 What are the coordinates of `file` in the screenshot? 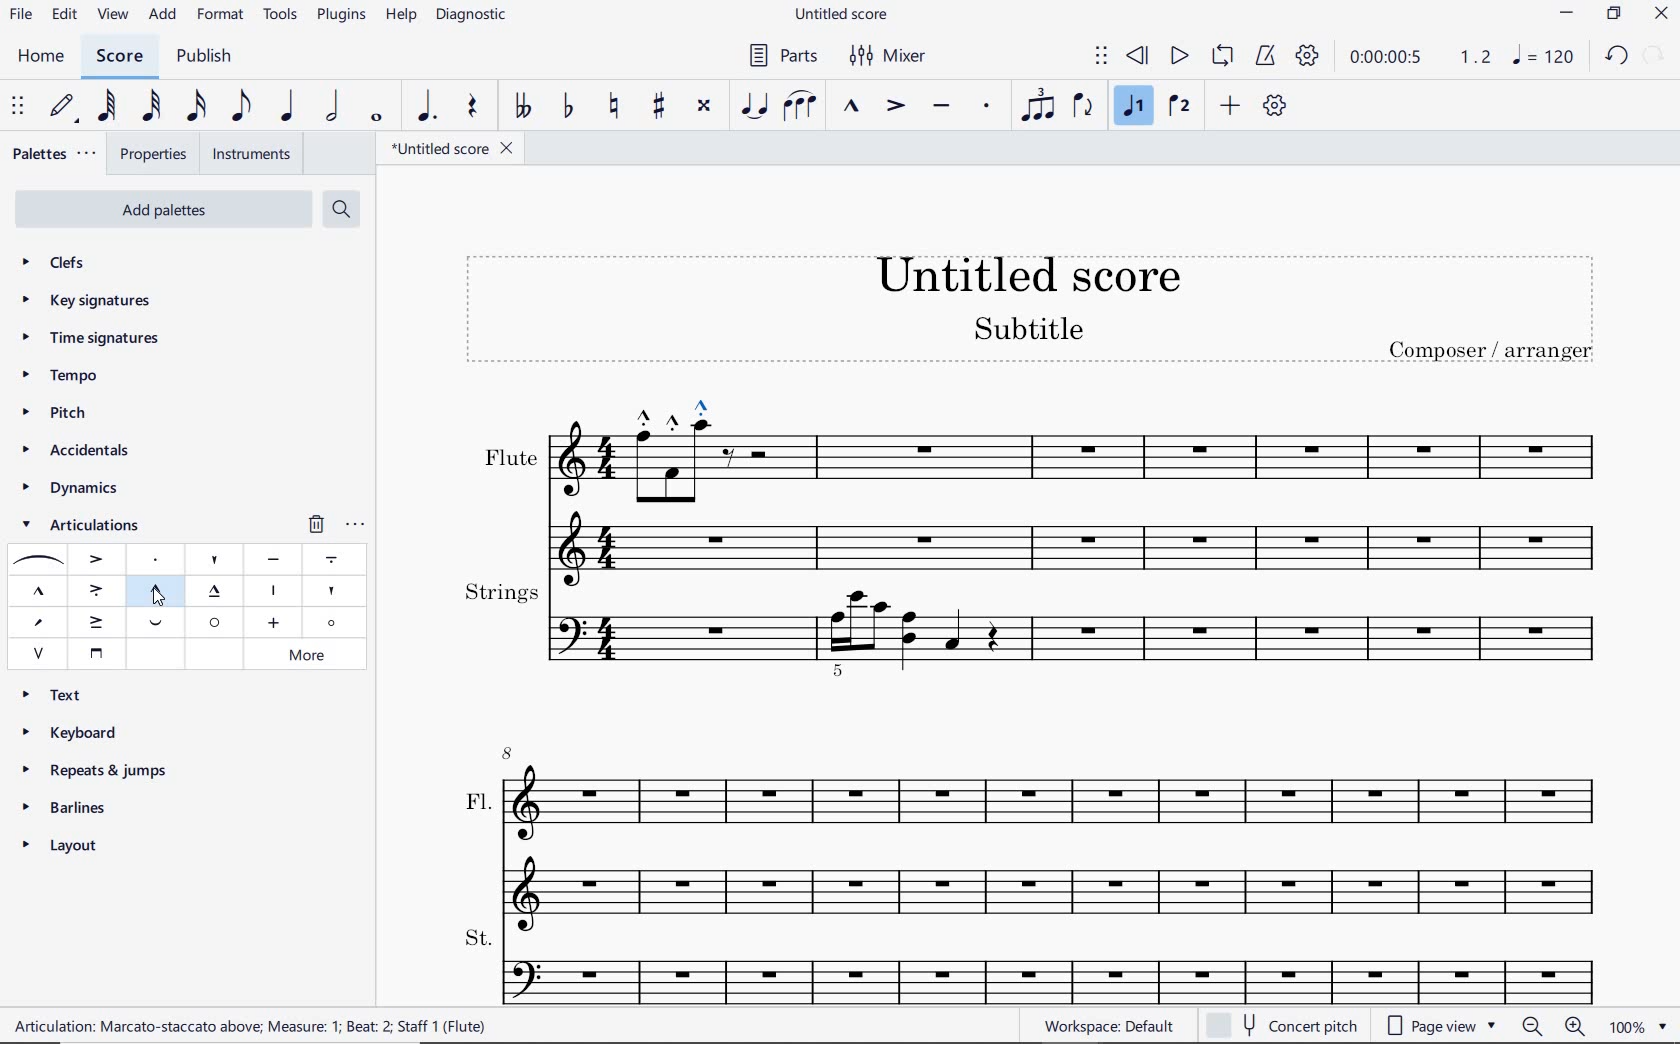 It's located at (19, 16).